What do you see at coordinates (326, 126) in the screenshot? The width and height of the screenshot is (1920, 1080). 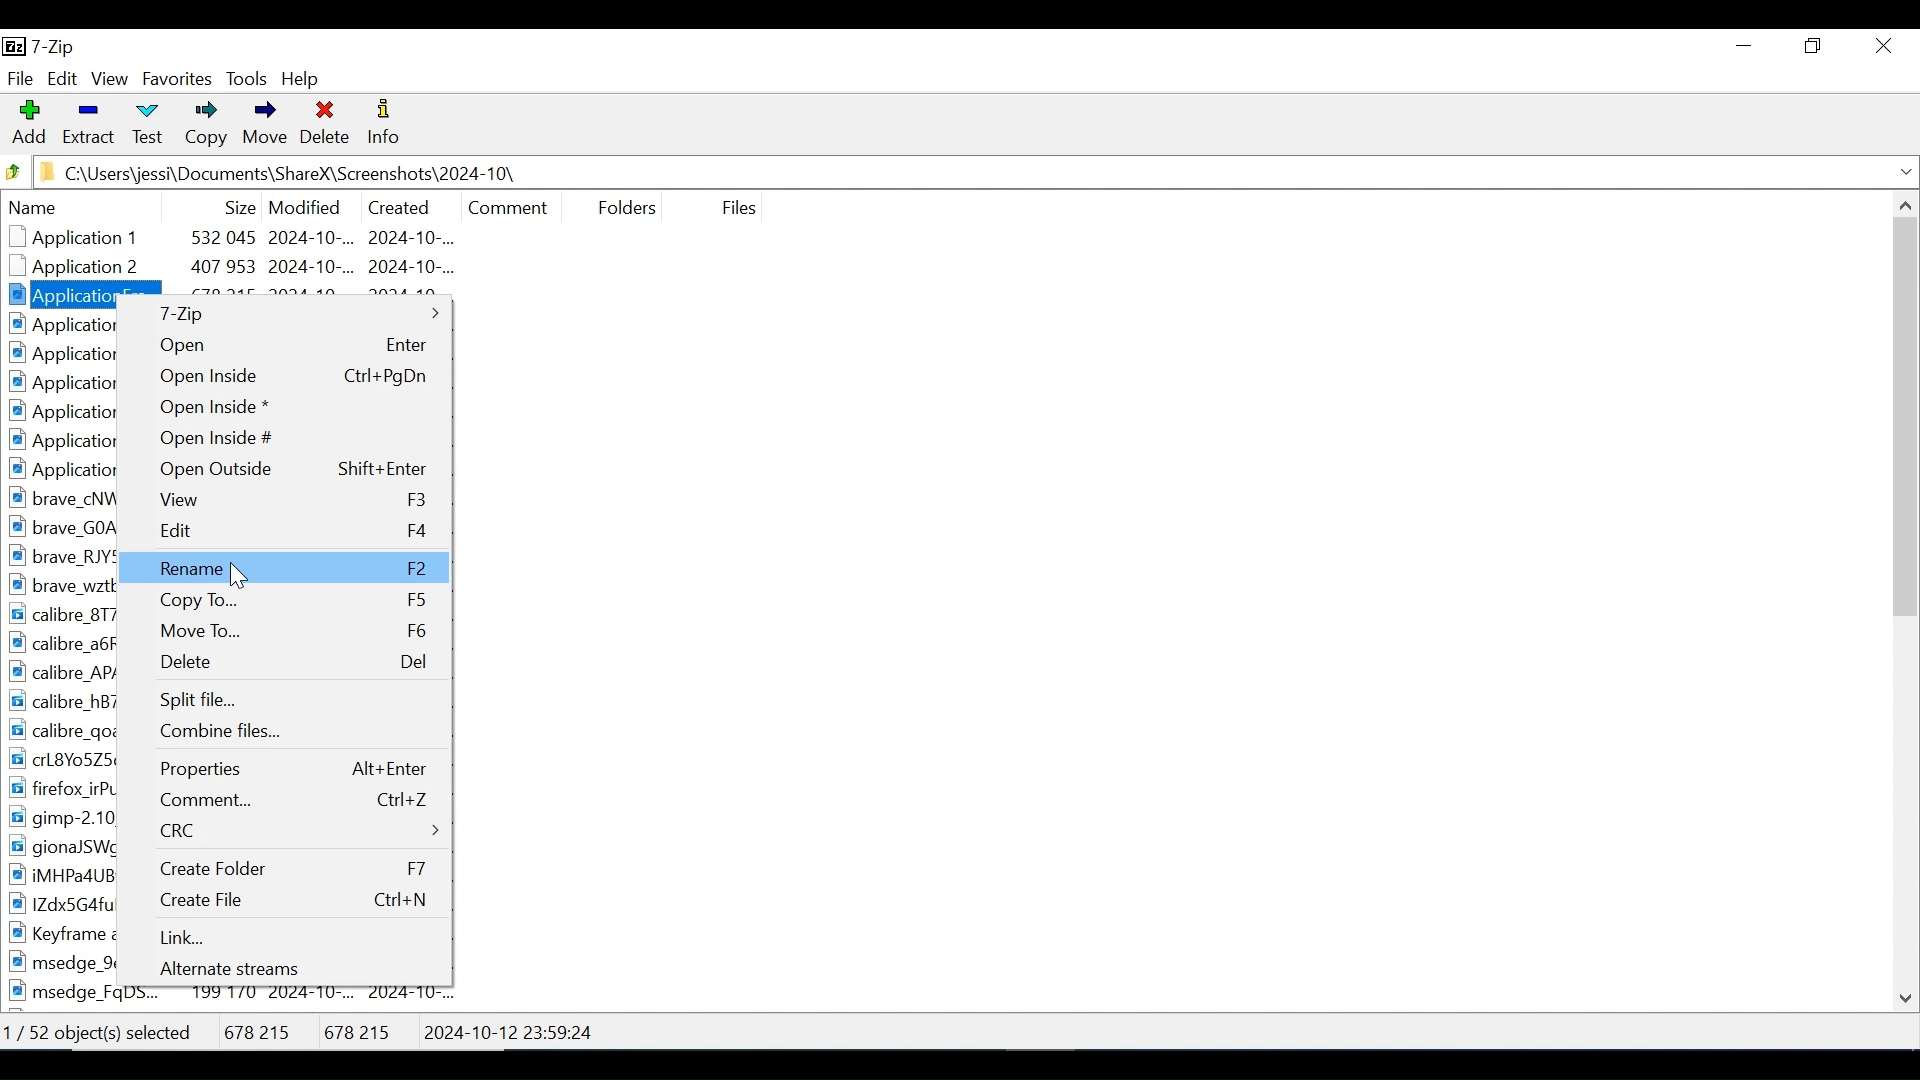 I see `Delete` at bounding box center [326, 126].